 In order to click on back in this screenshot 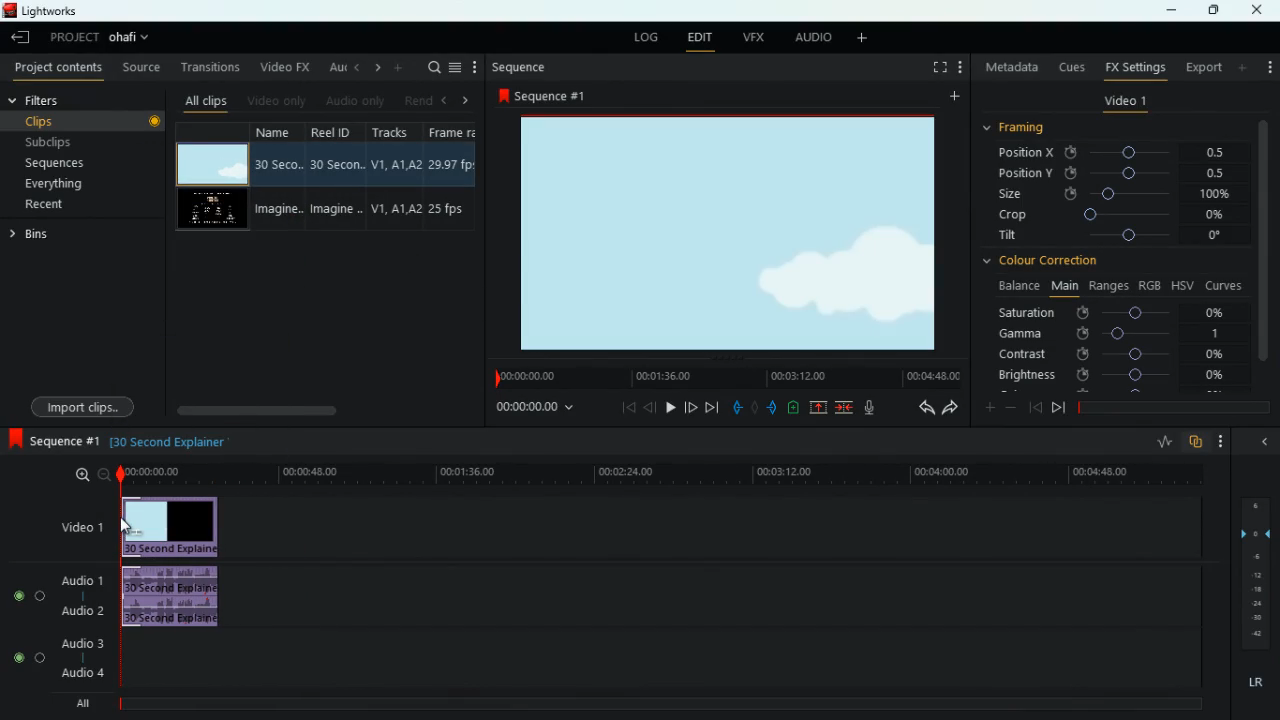, I will do `click(650, 407)`.